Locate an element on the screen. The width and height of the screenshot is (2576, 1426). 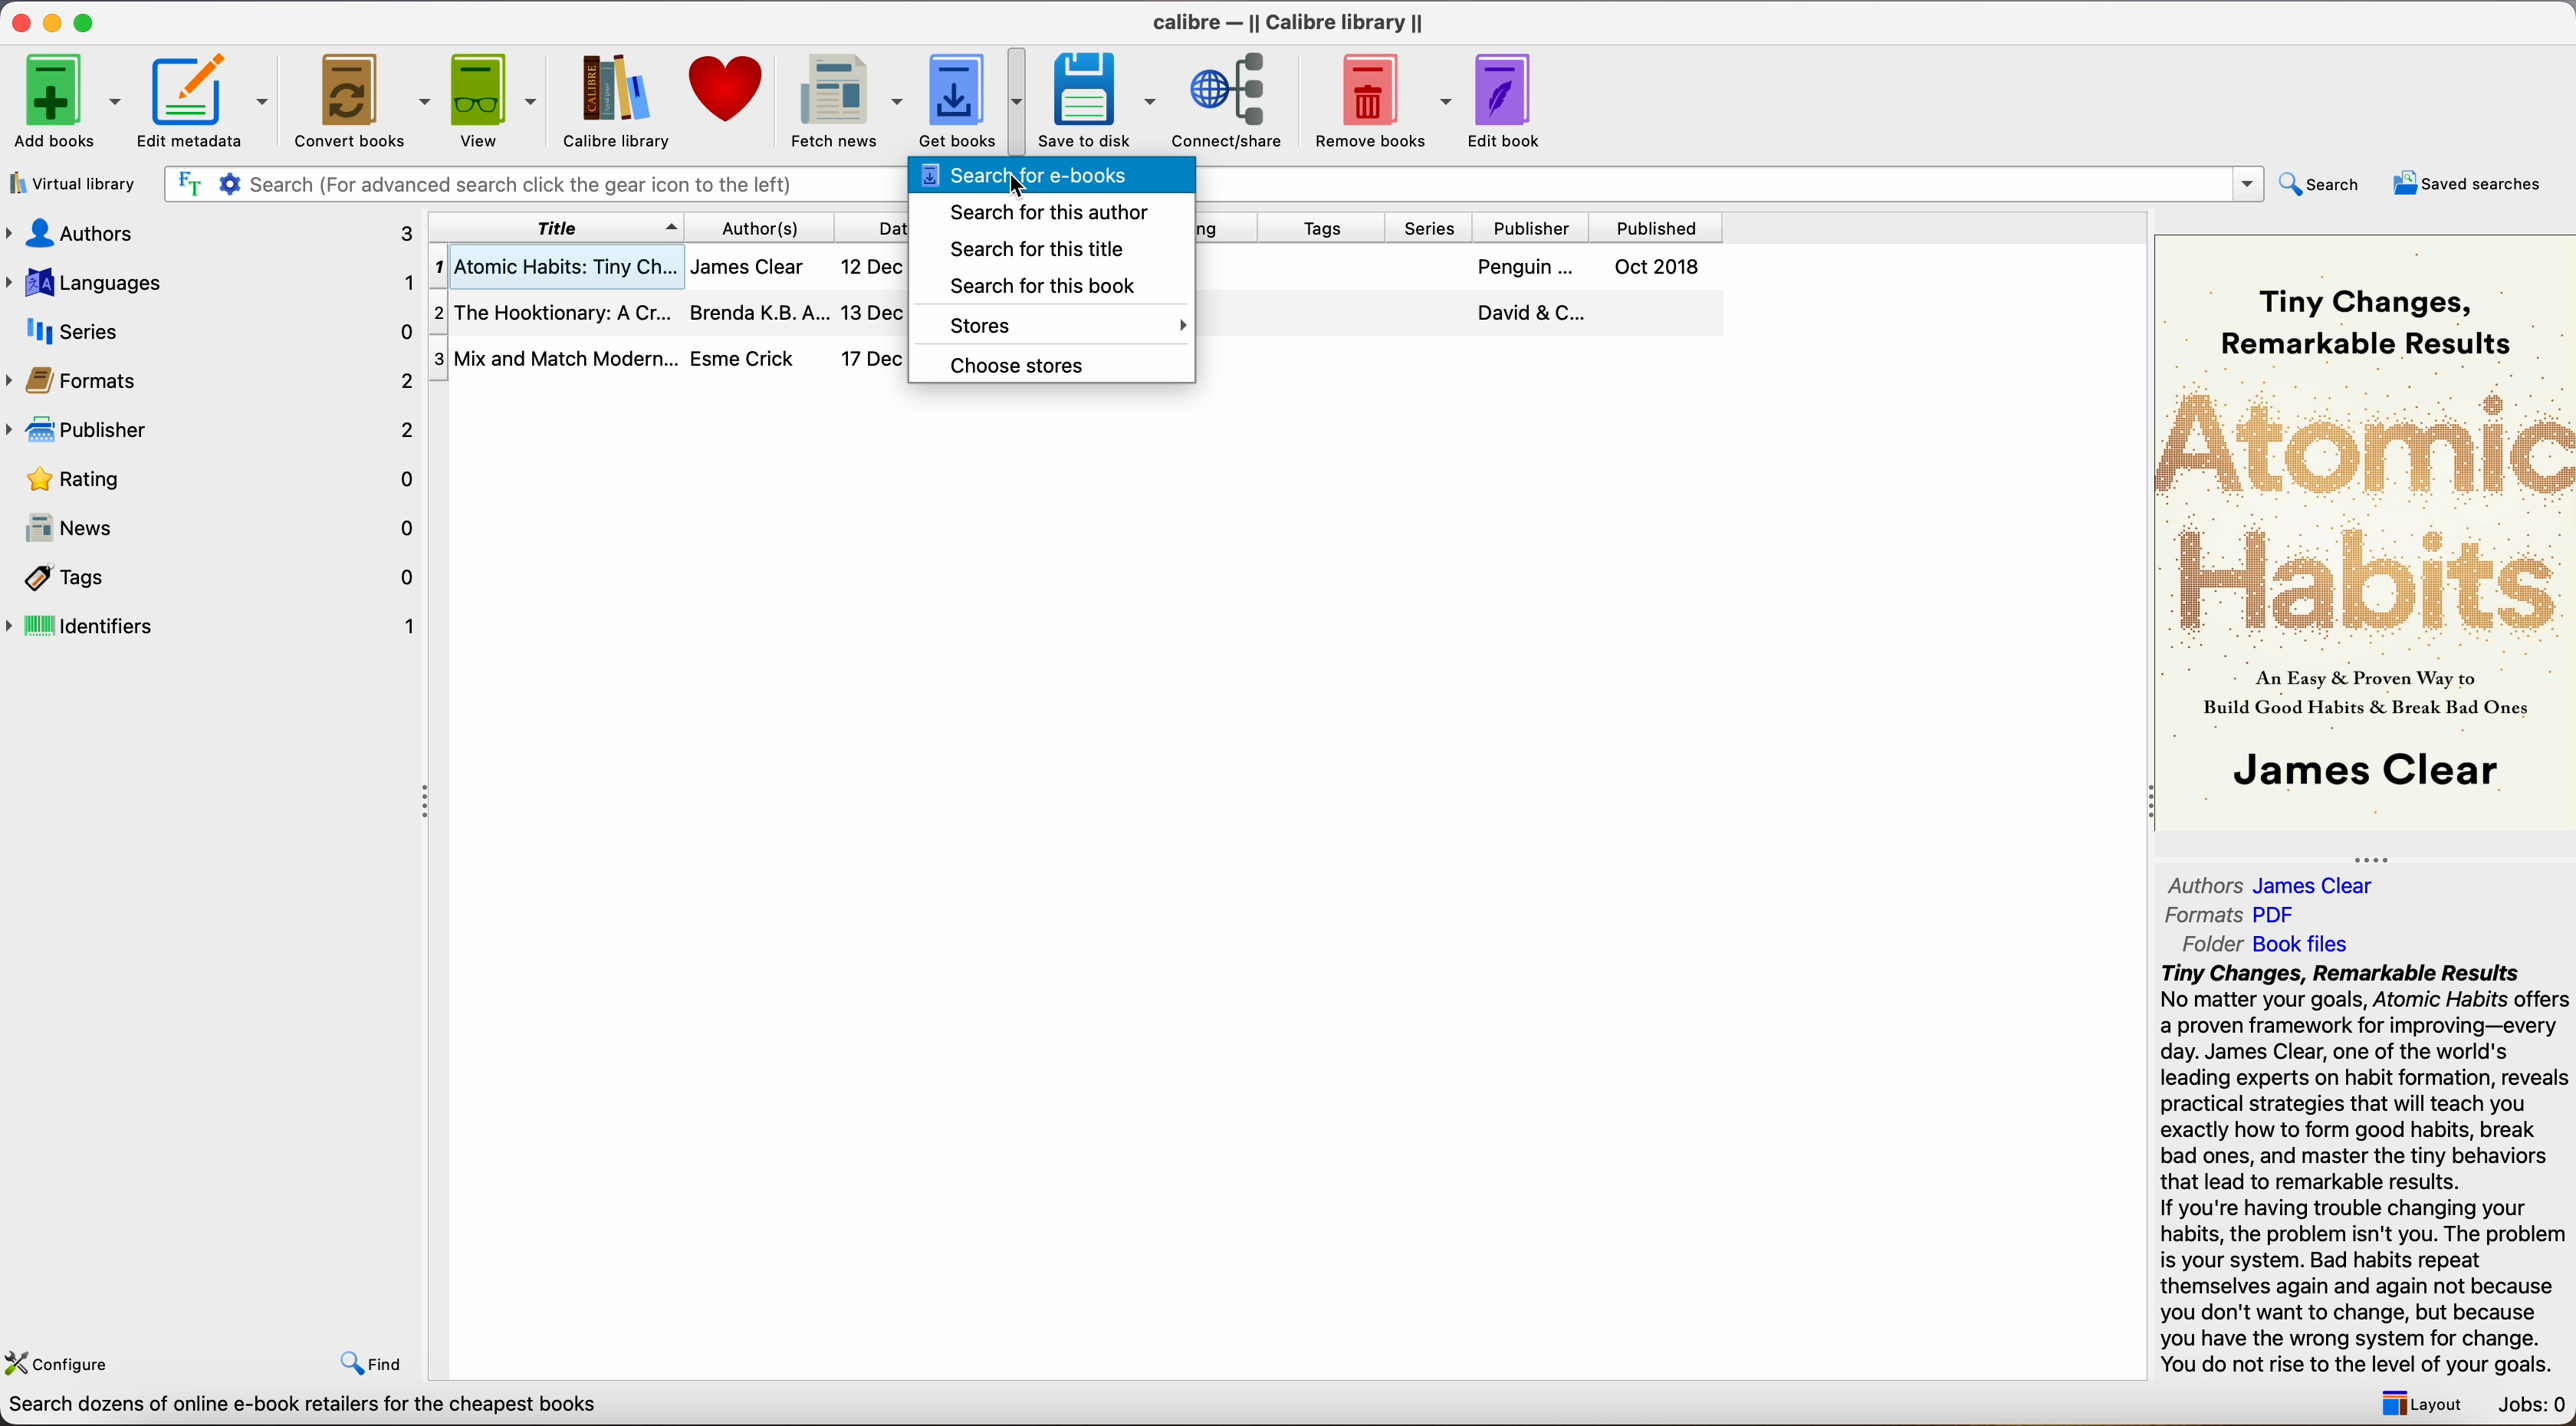
click on search e-books is located at coordinates (1053, 176).